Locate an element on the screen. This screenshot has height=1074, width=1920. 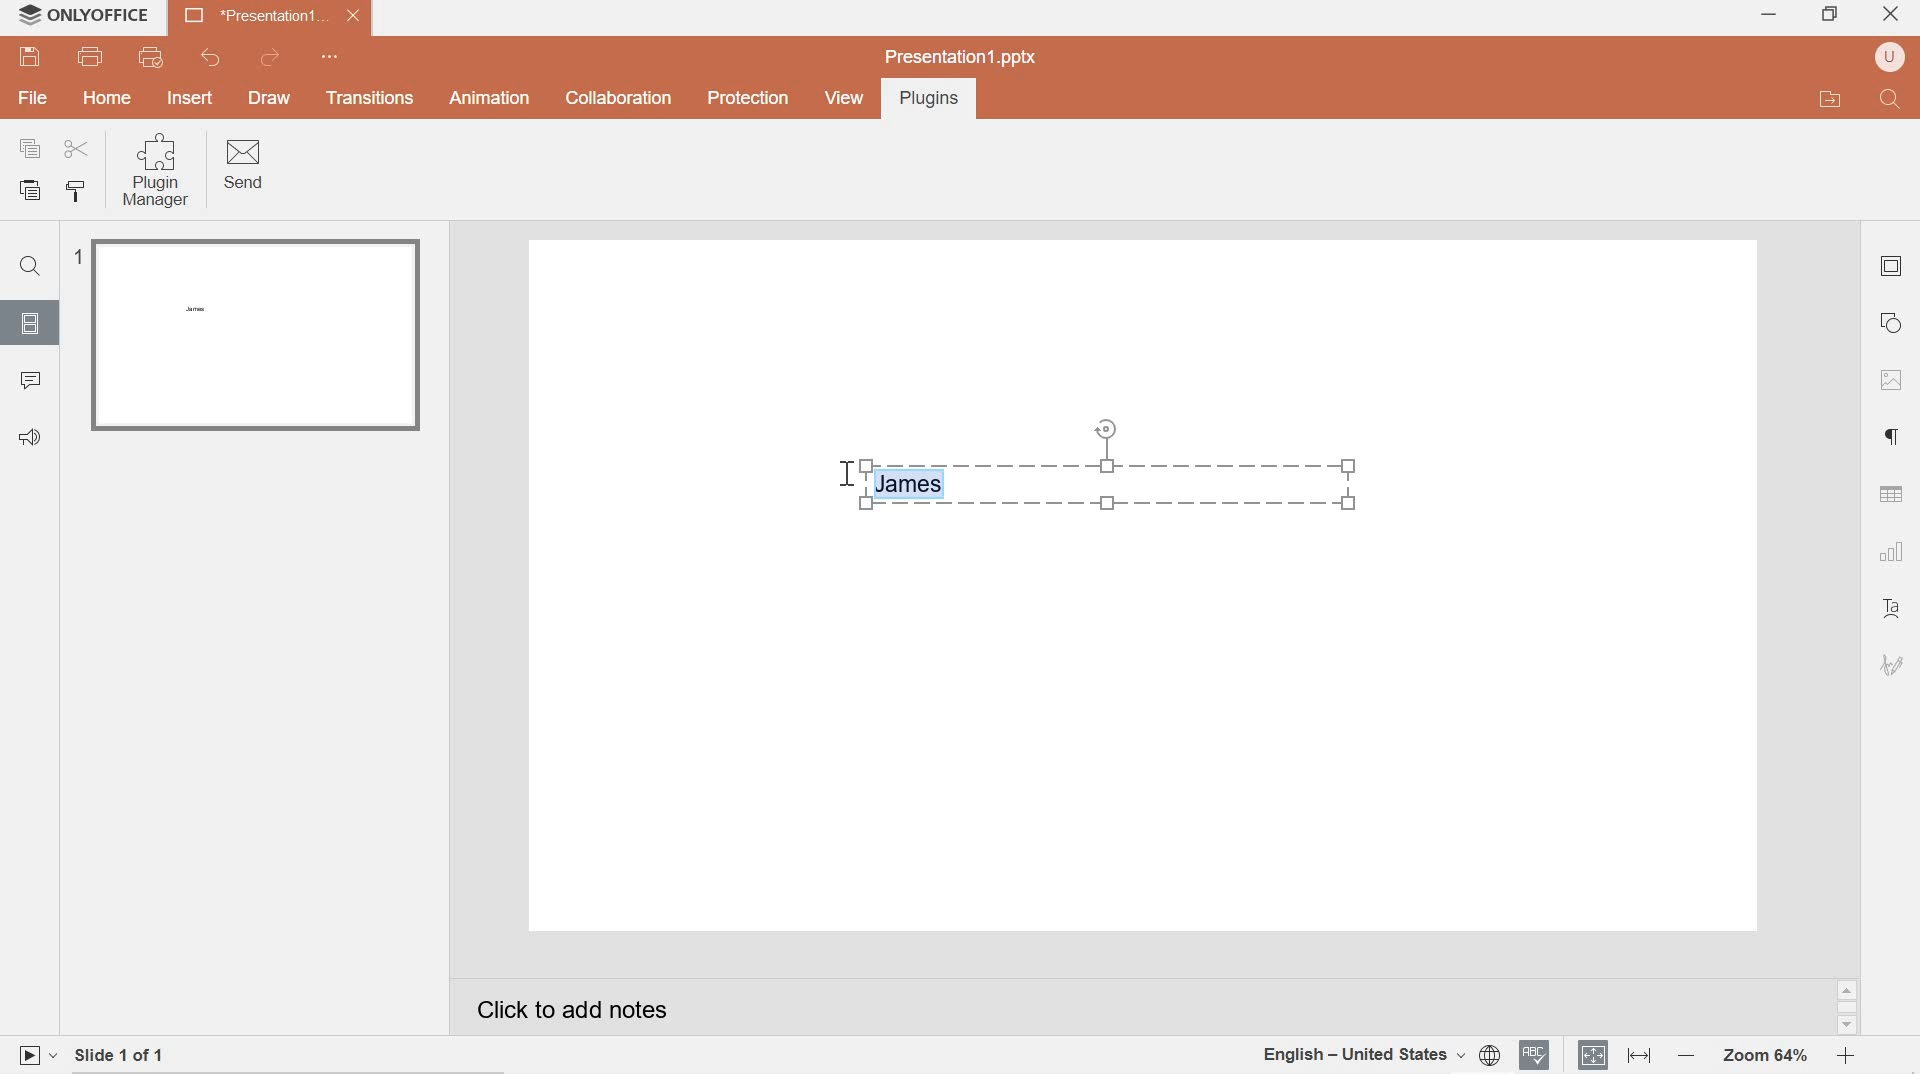
cursor is located at coordinates (850, 479).